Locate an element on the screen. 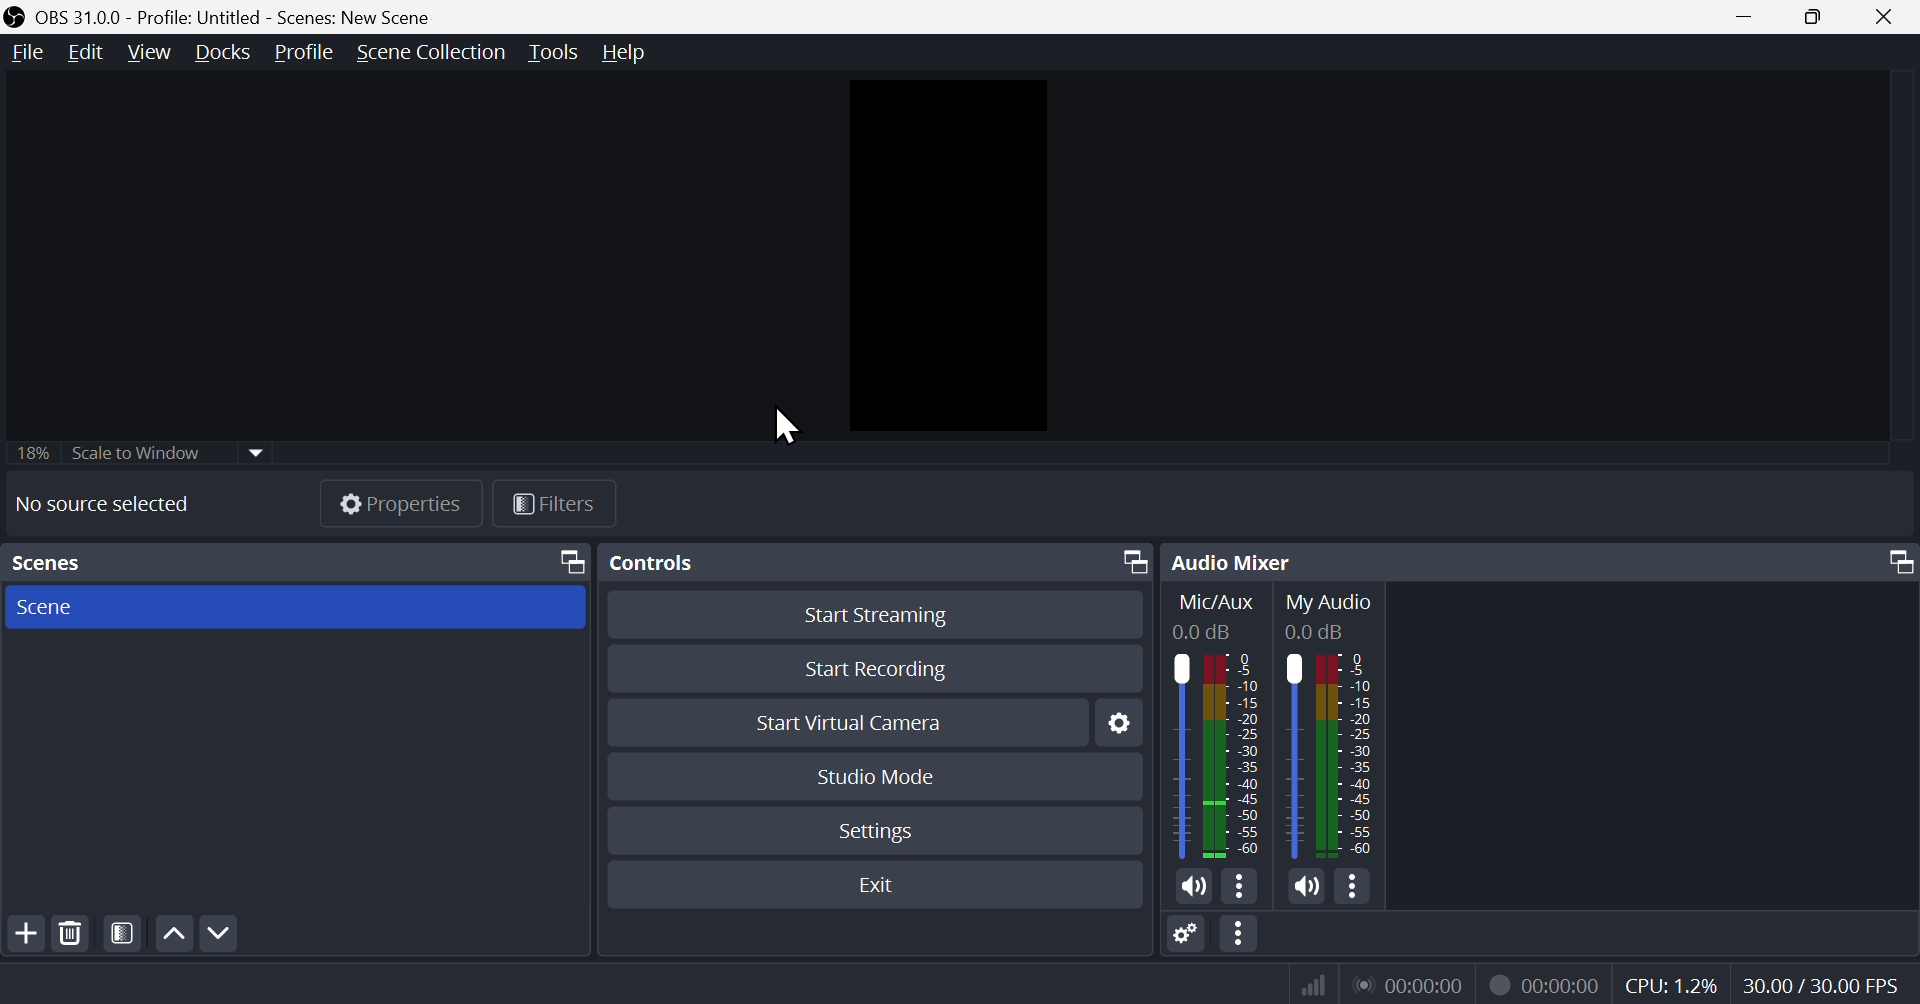 This screenshot has height=1004, width=1920. Maximize is located at coordinates (1890, 564).